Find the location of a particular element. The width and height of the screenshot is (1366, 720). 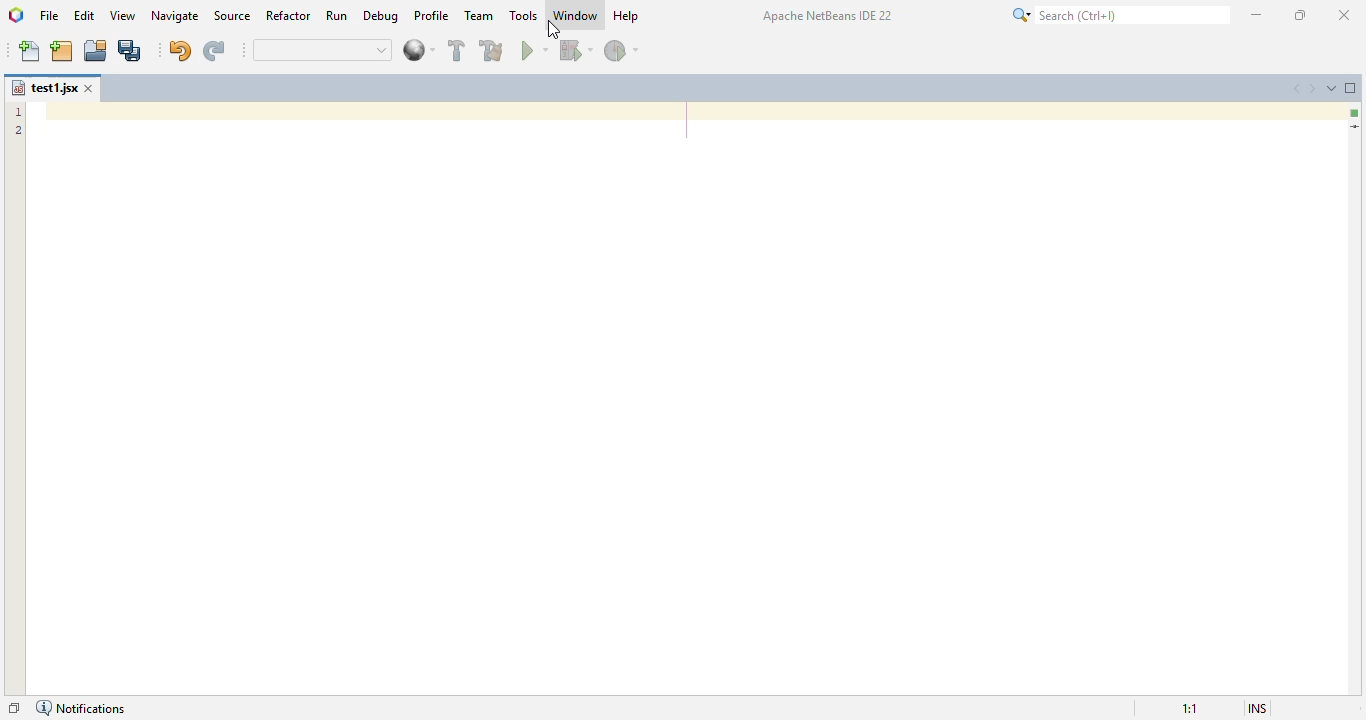

1 is located at coordinates (20, 109).